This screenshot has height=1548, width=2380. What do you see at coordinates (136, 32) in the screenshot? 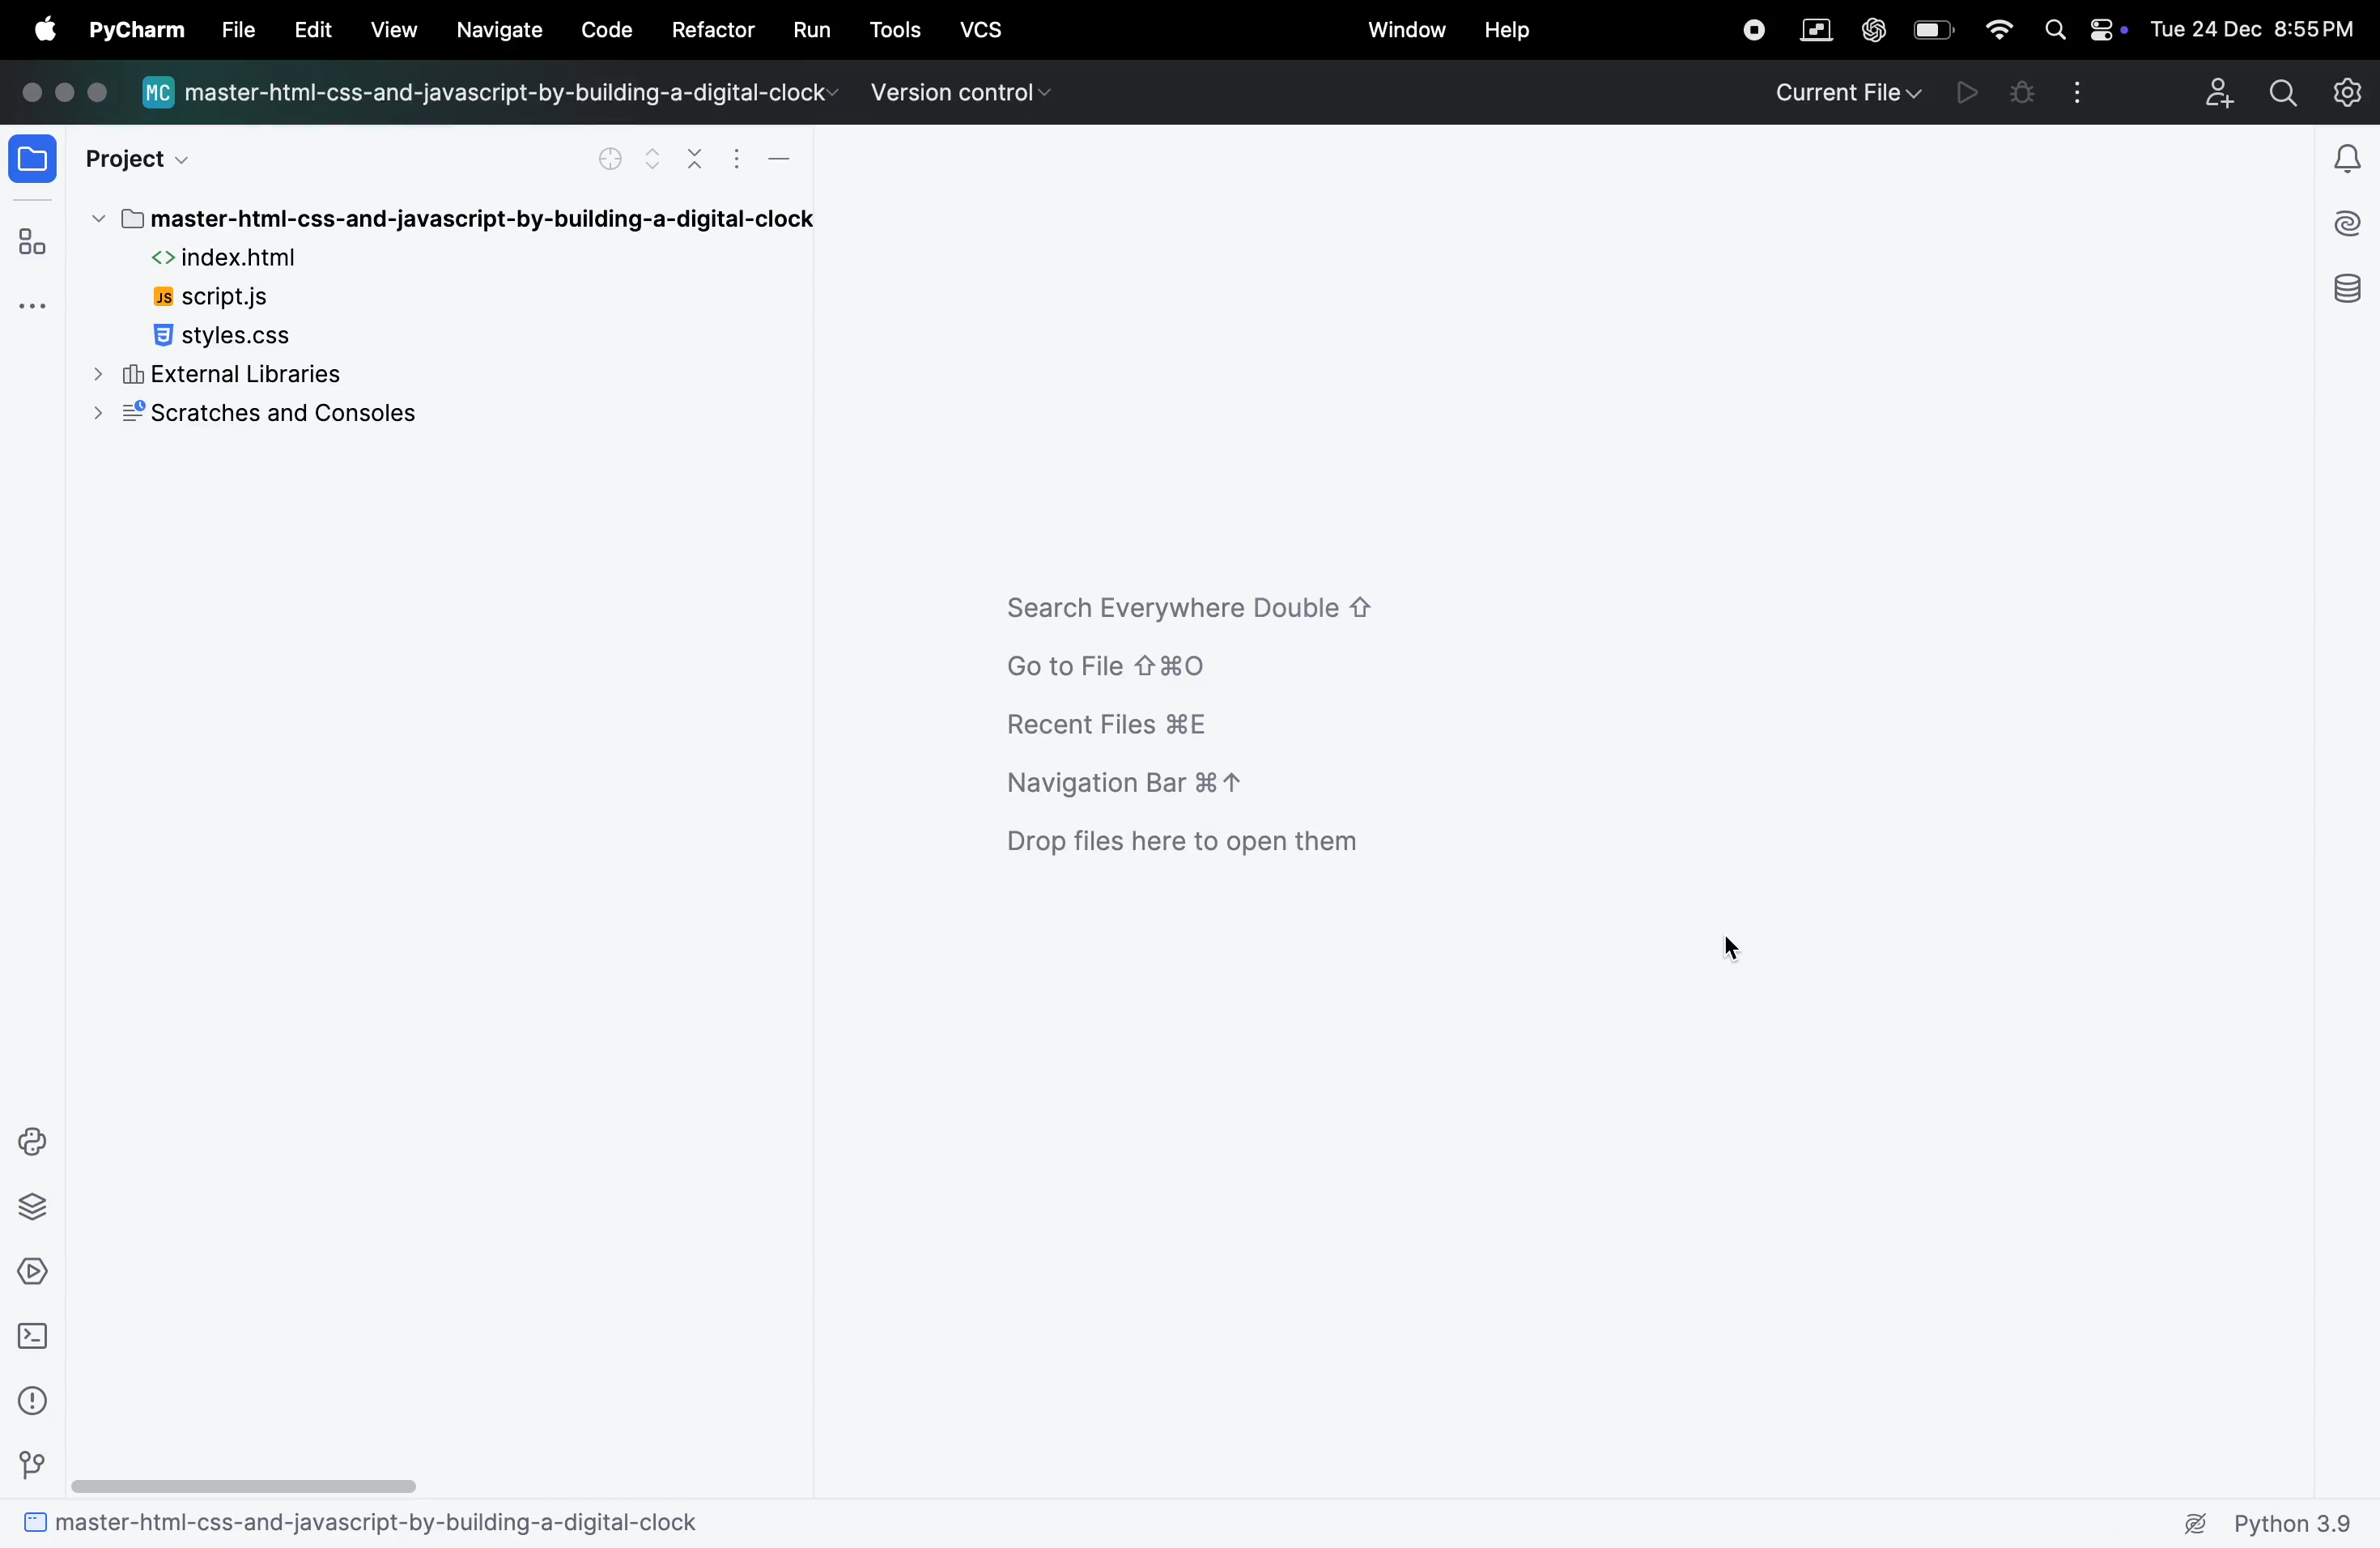
I see `pycharm` at bounding box center [136, 32].